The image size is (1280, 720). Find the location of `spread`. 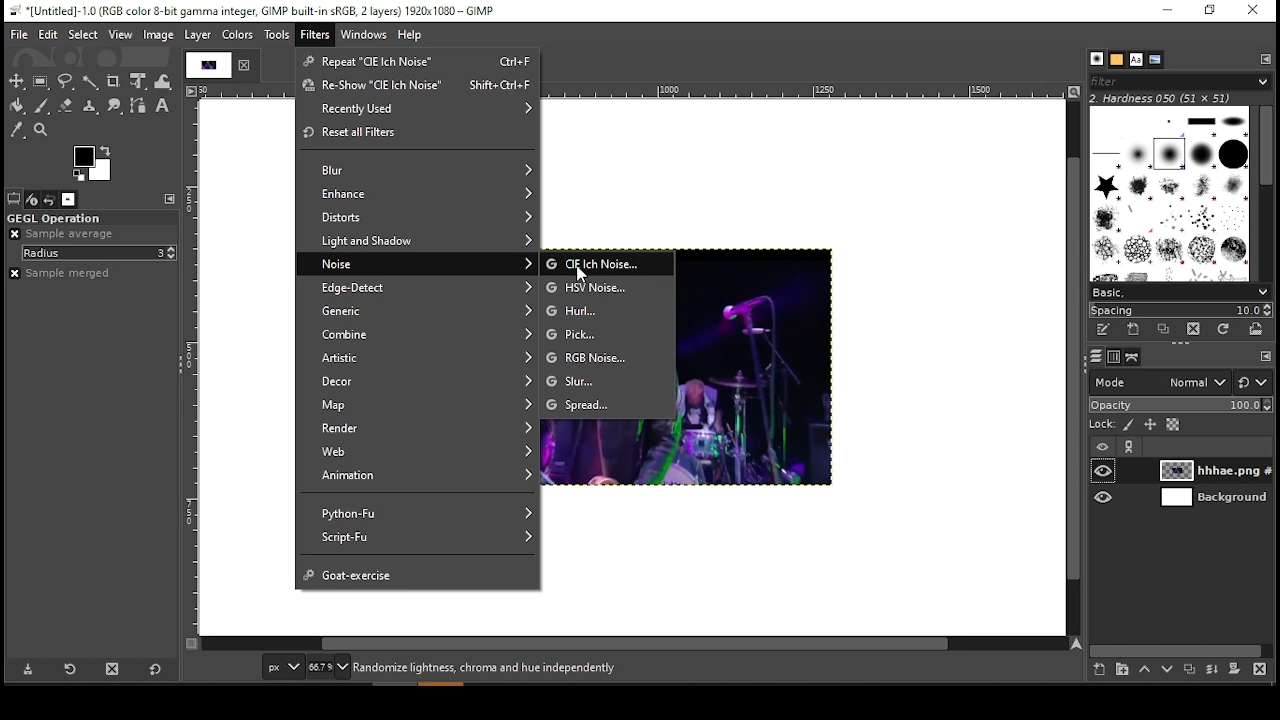

spread is located at coordinates (607, 406).